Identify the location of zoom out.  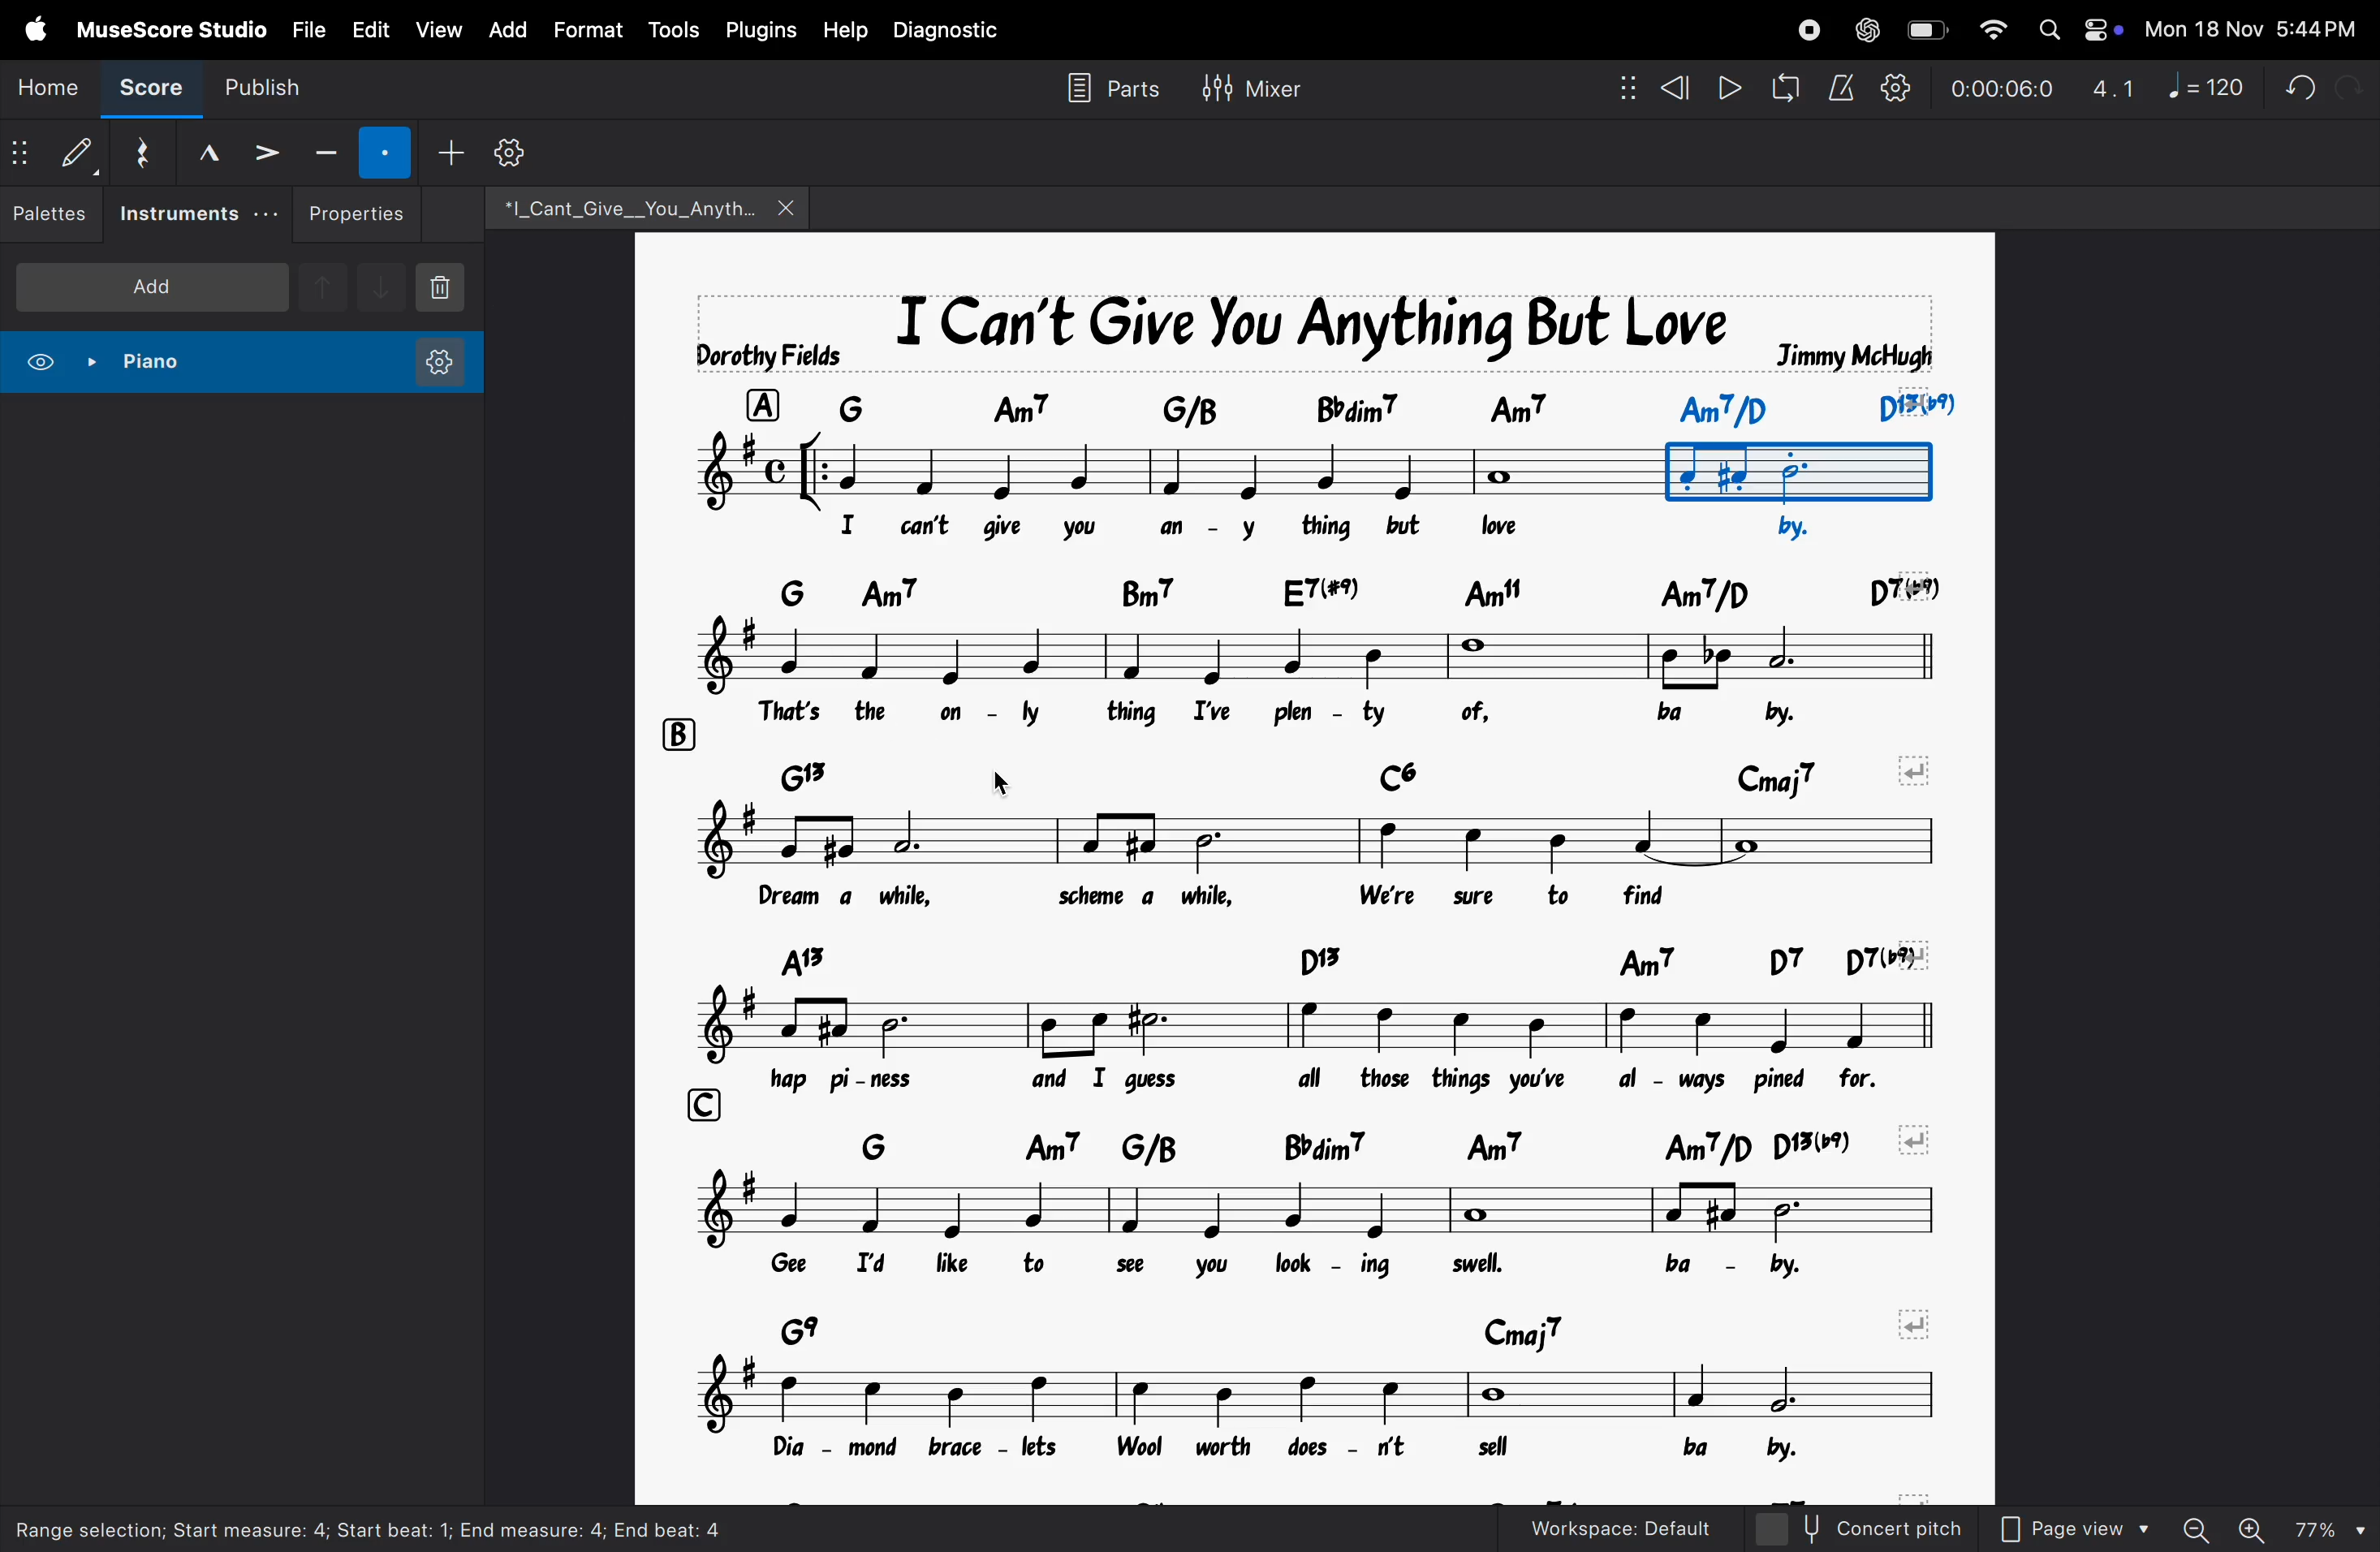
(2195, 1529).